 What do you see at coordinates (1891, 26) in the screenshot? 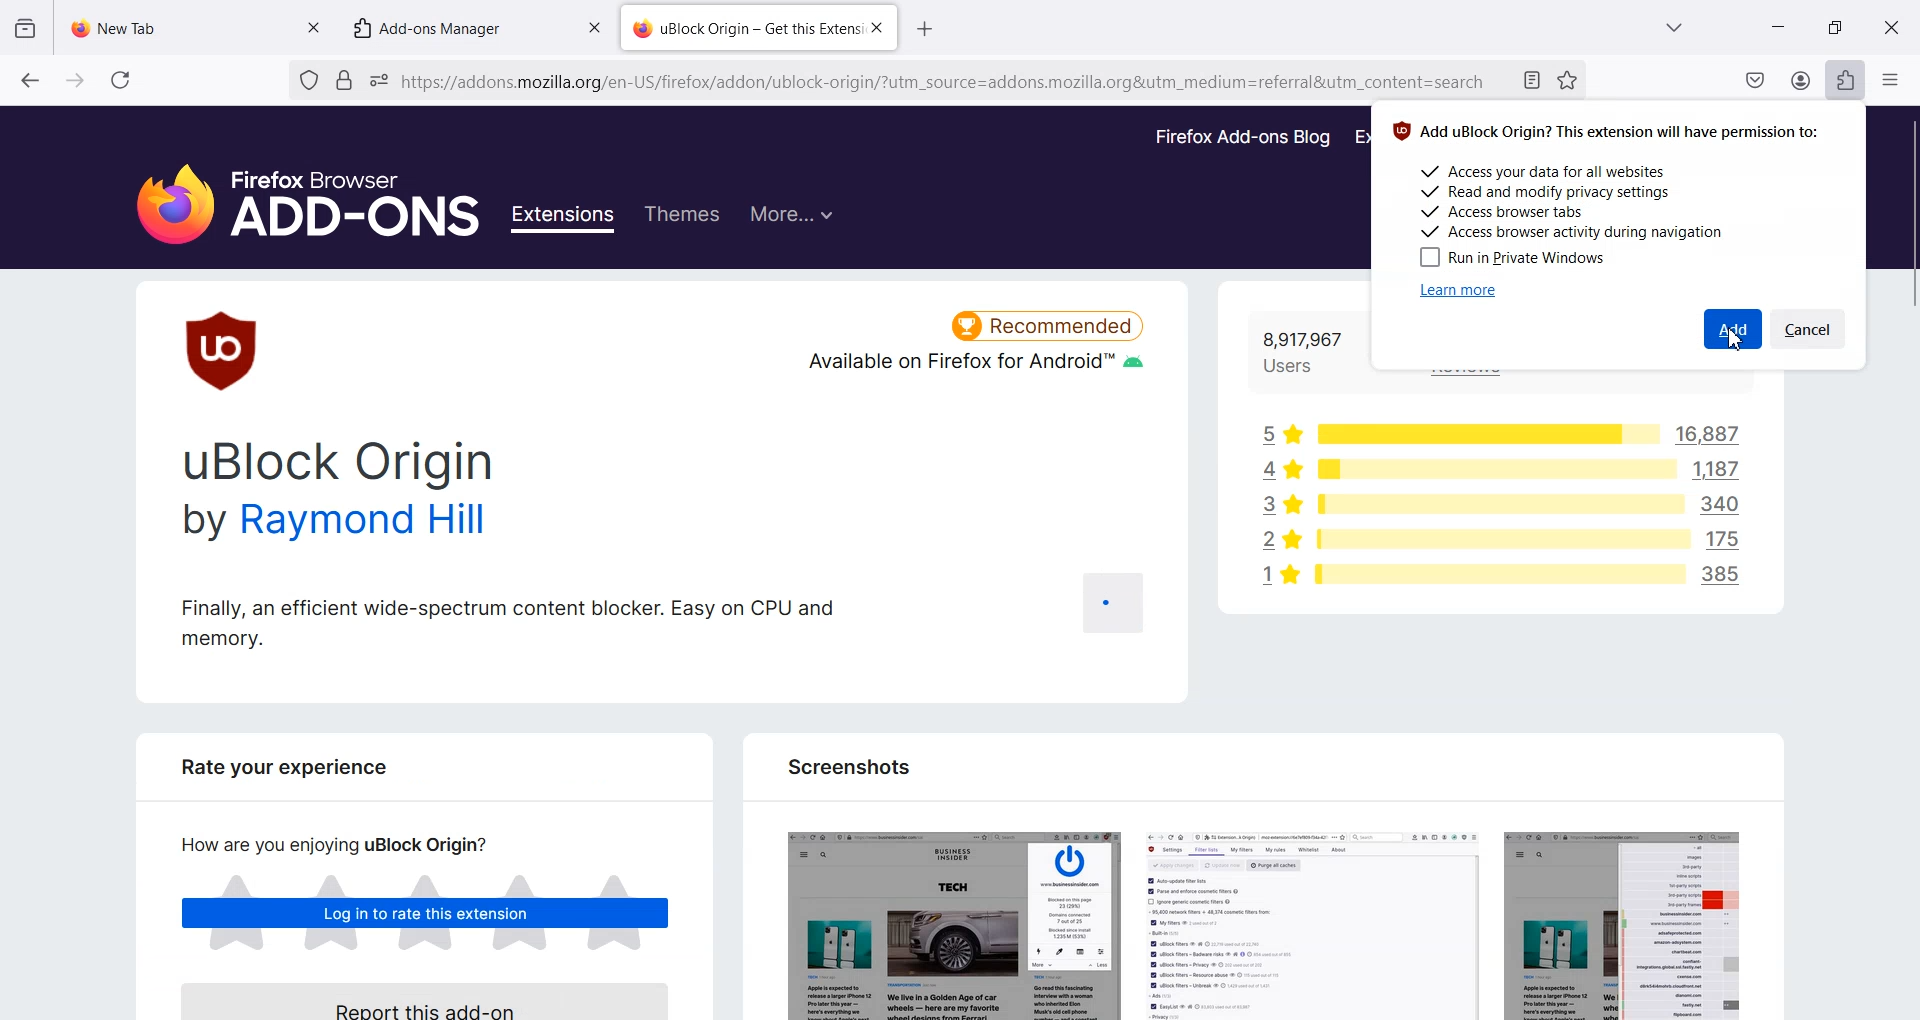
I see `Close` at bounding box center [1891, 26].